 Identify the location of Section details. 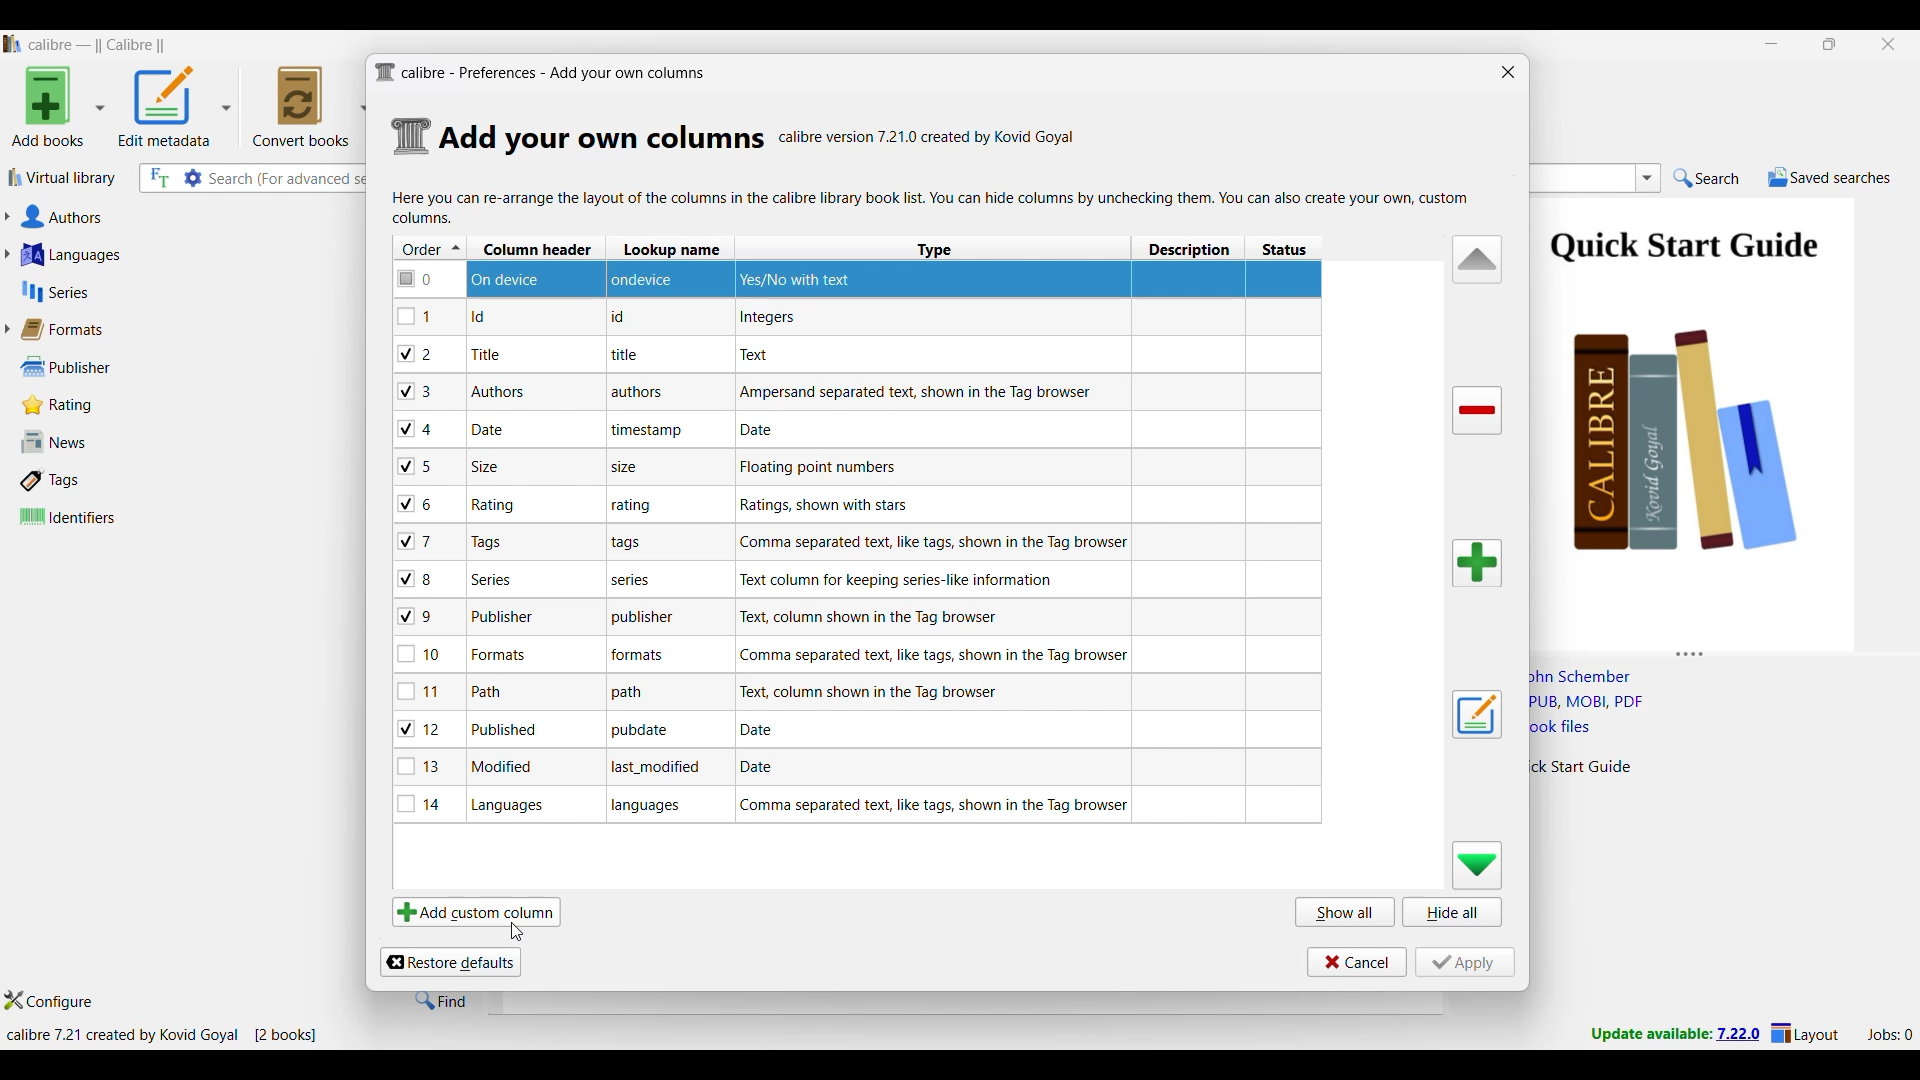
(602, 139).